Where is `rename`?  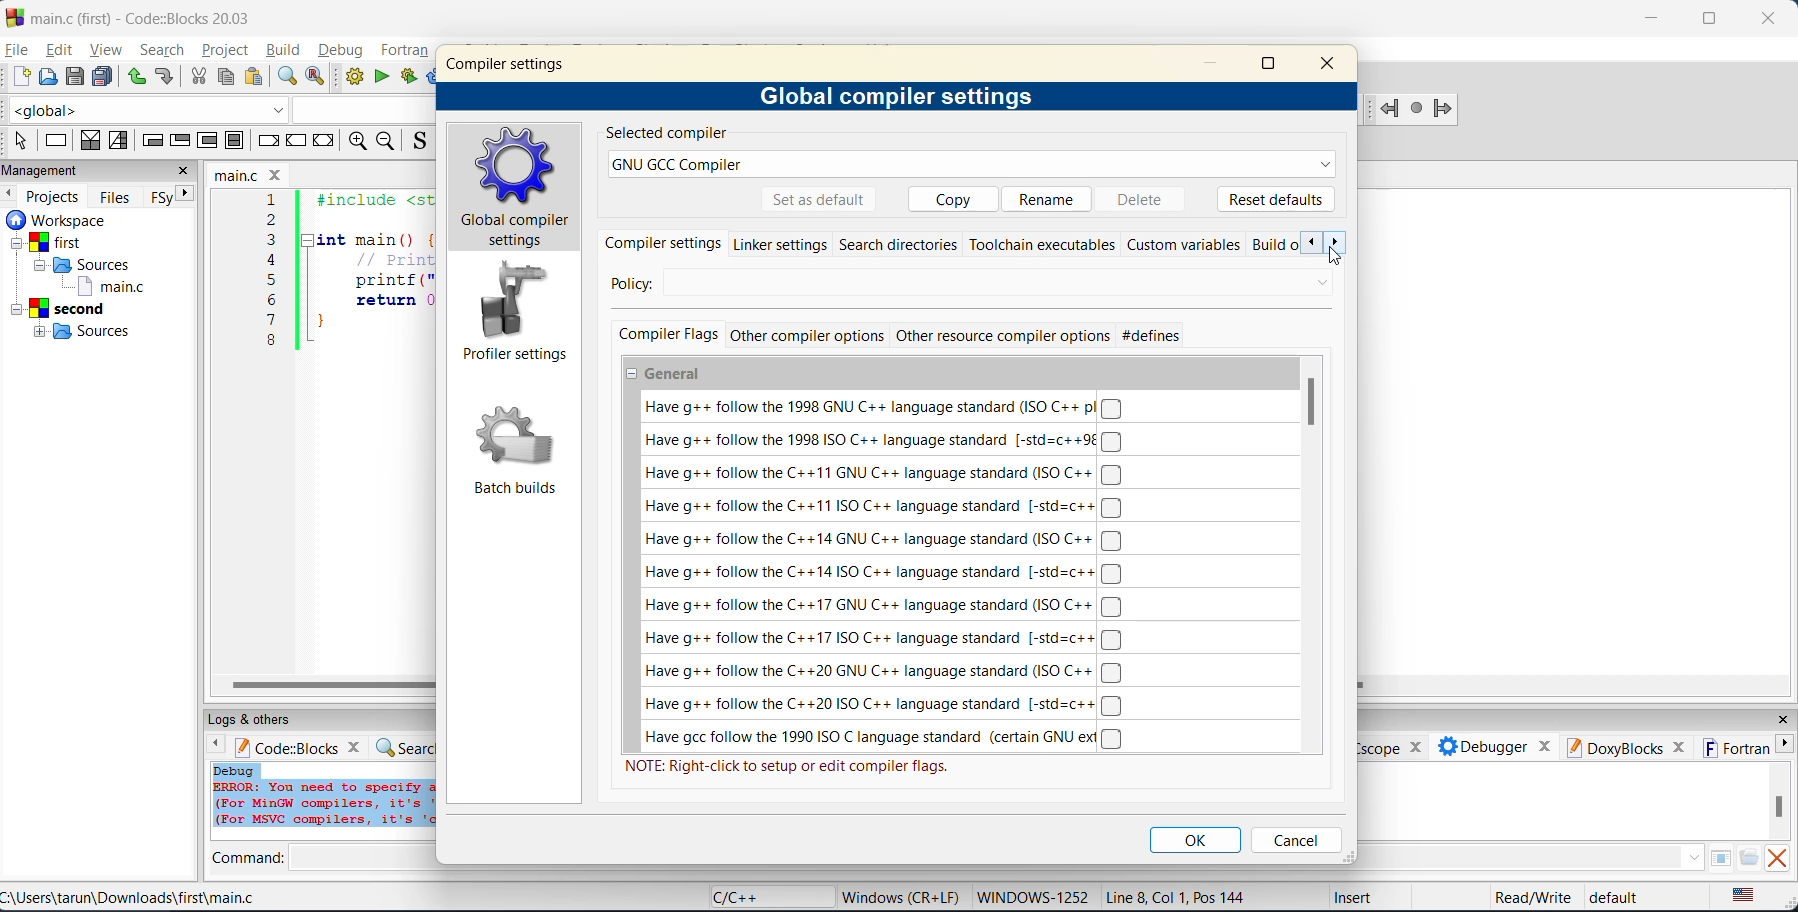 rename is located at coordinates (1049, 197).